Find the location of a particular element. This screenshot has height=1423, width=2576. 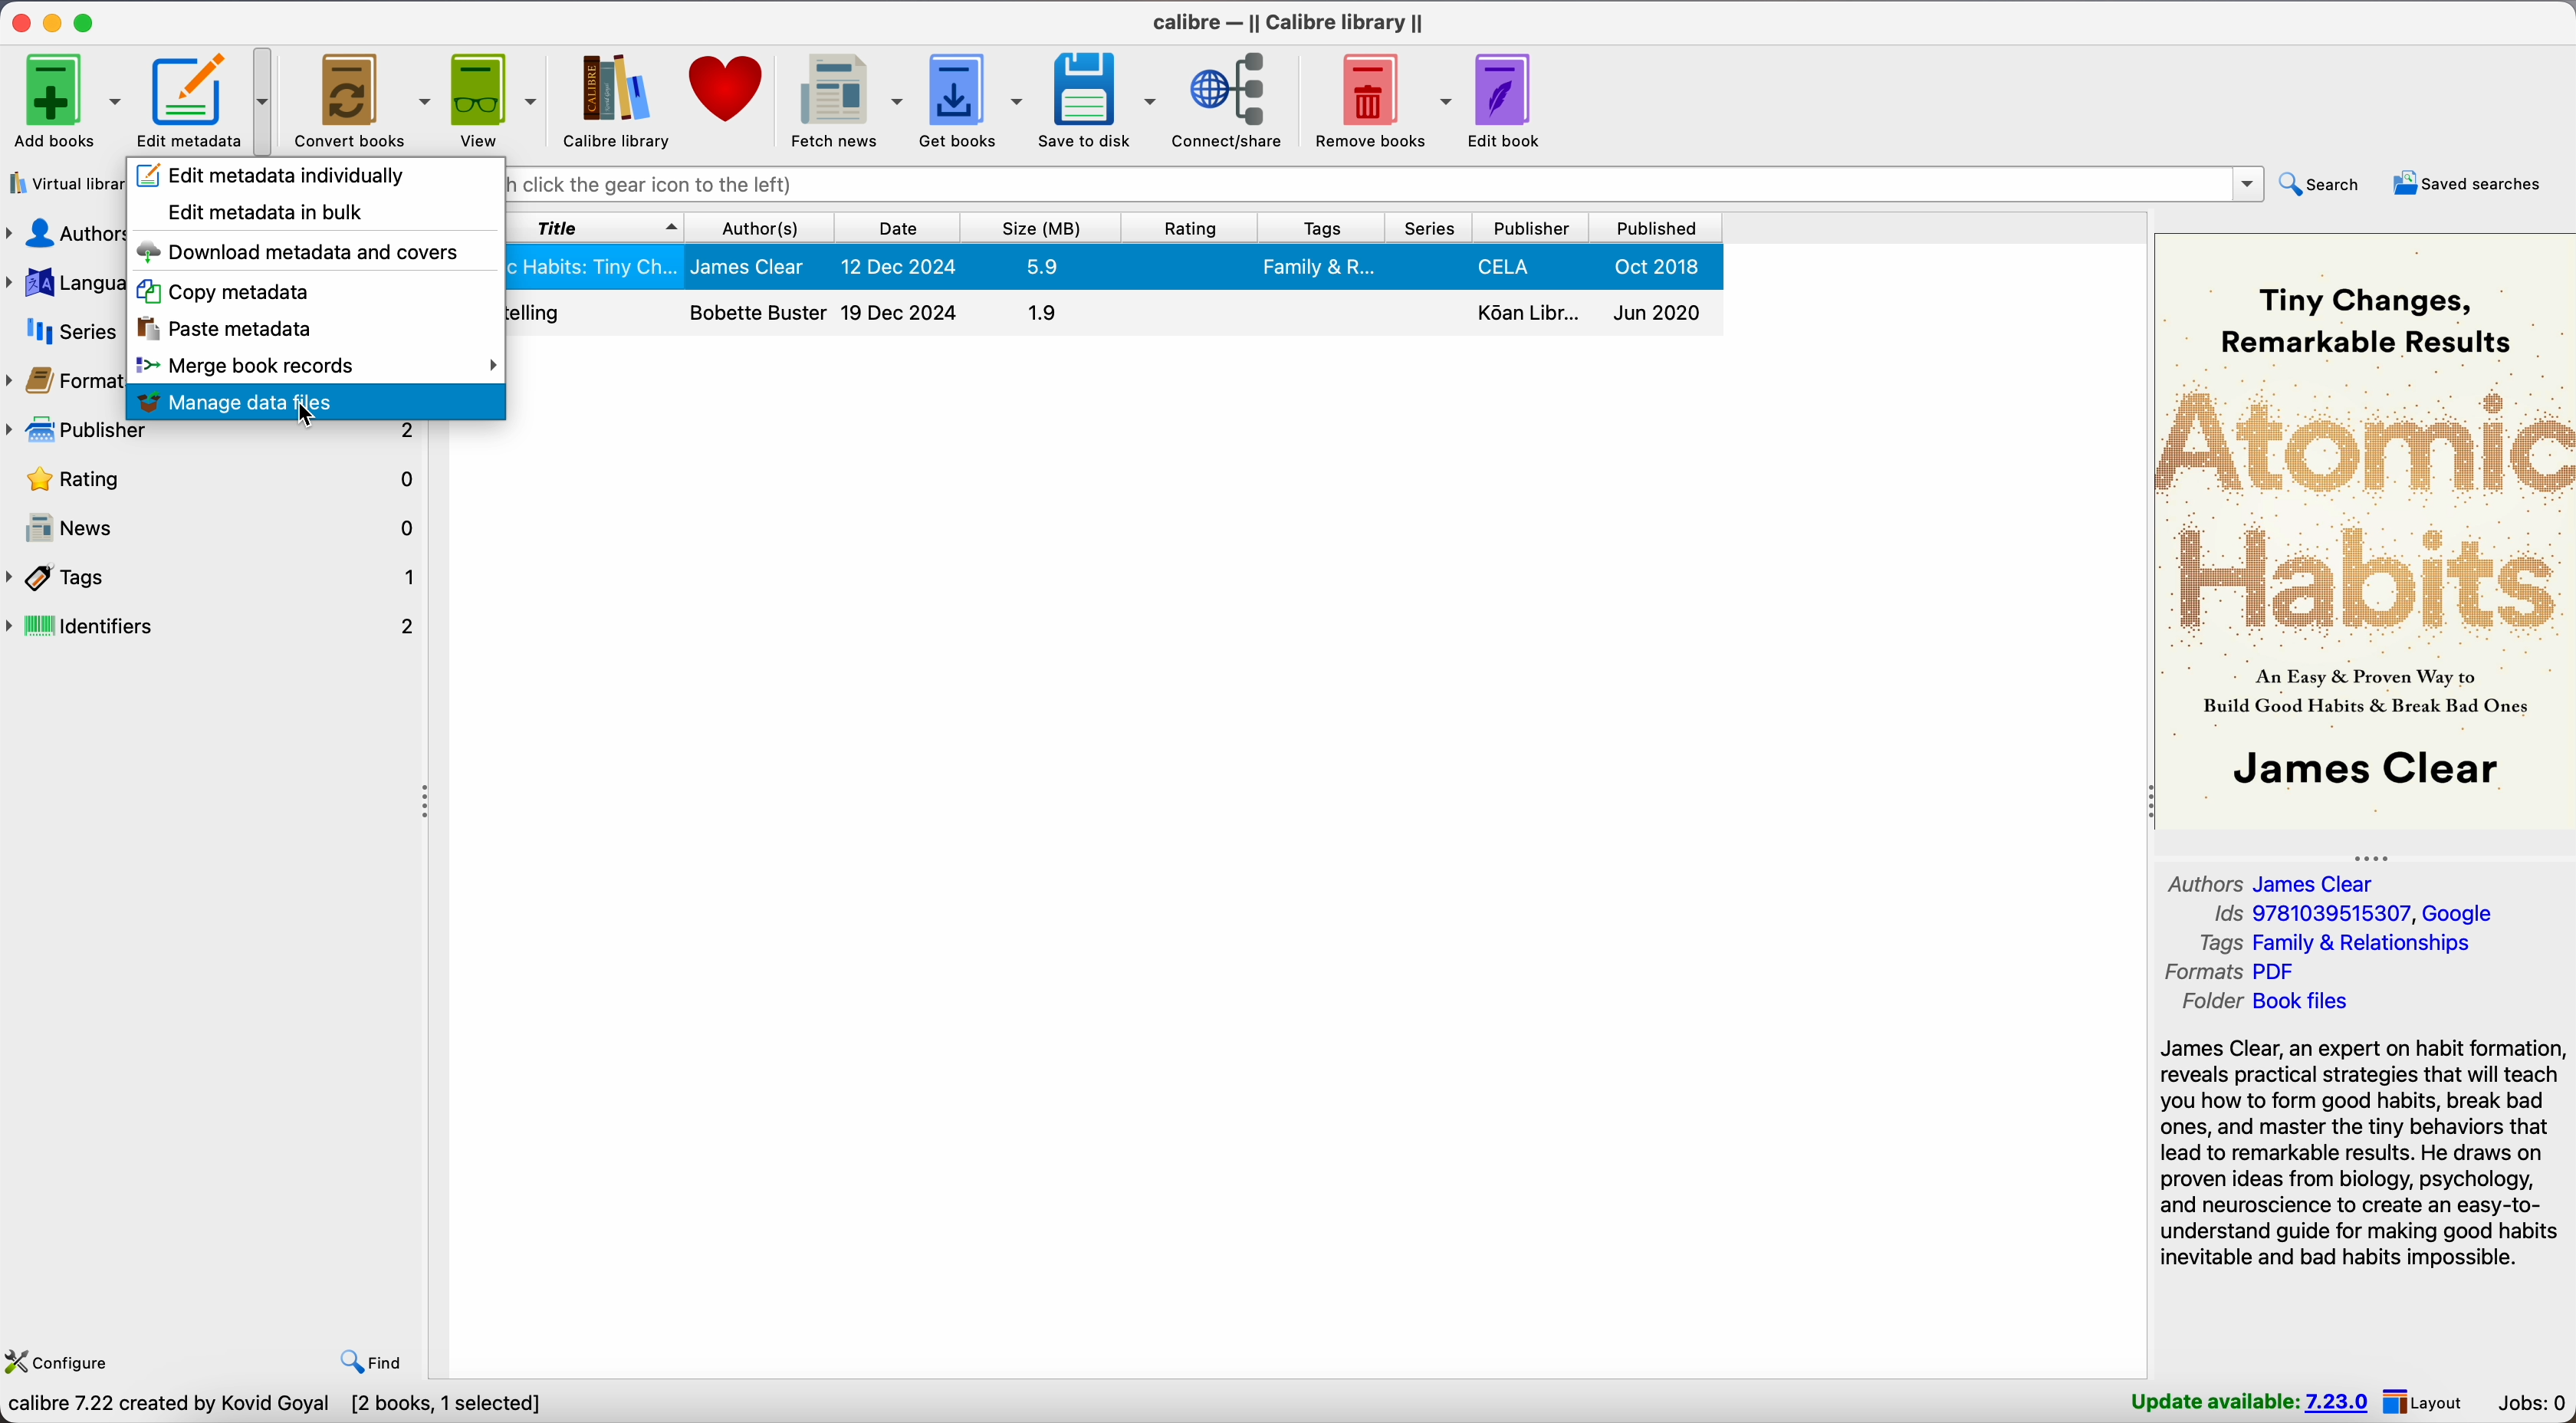

close Calibre is located at coordinates (18, 20).